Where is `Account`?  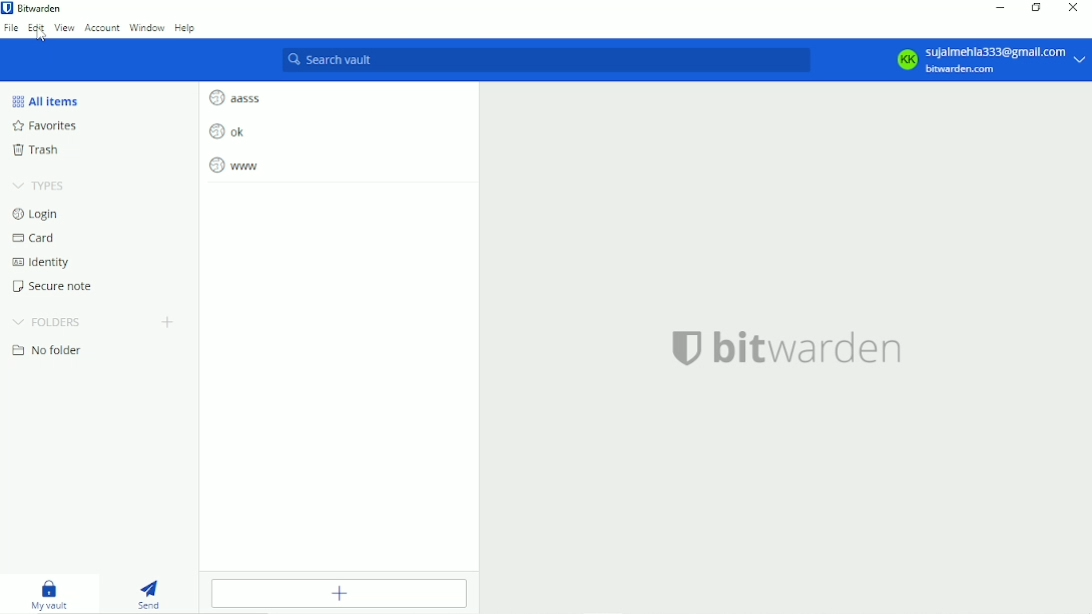
Account is located at coordinates (103, 29).